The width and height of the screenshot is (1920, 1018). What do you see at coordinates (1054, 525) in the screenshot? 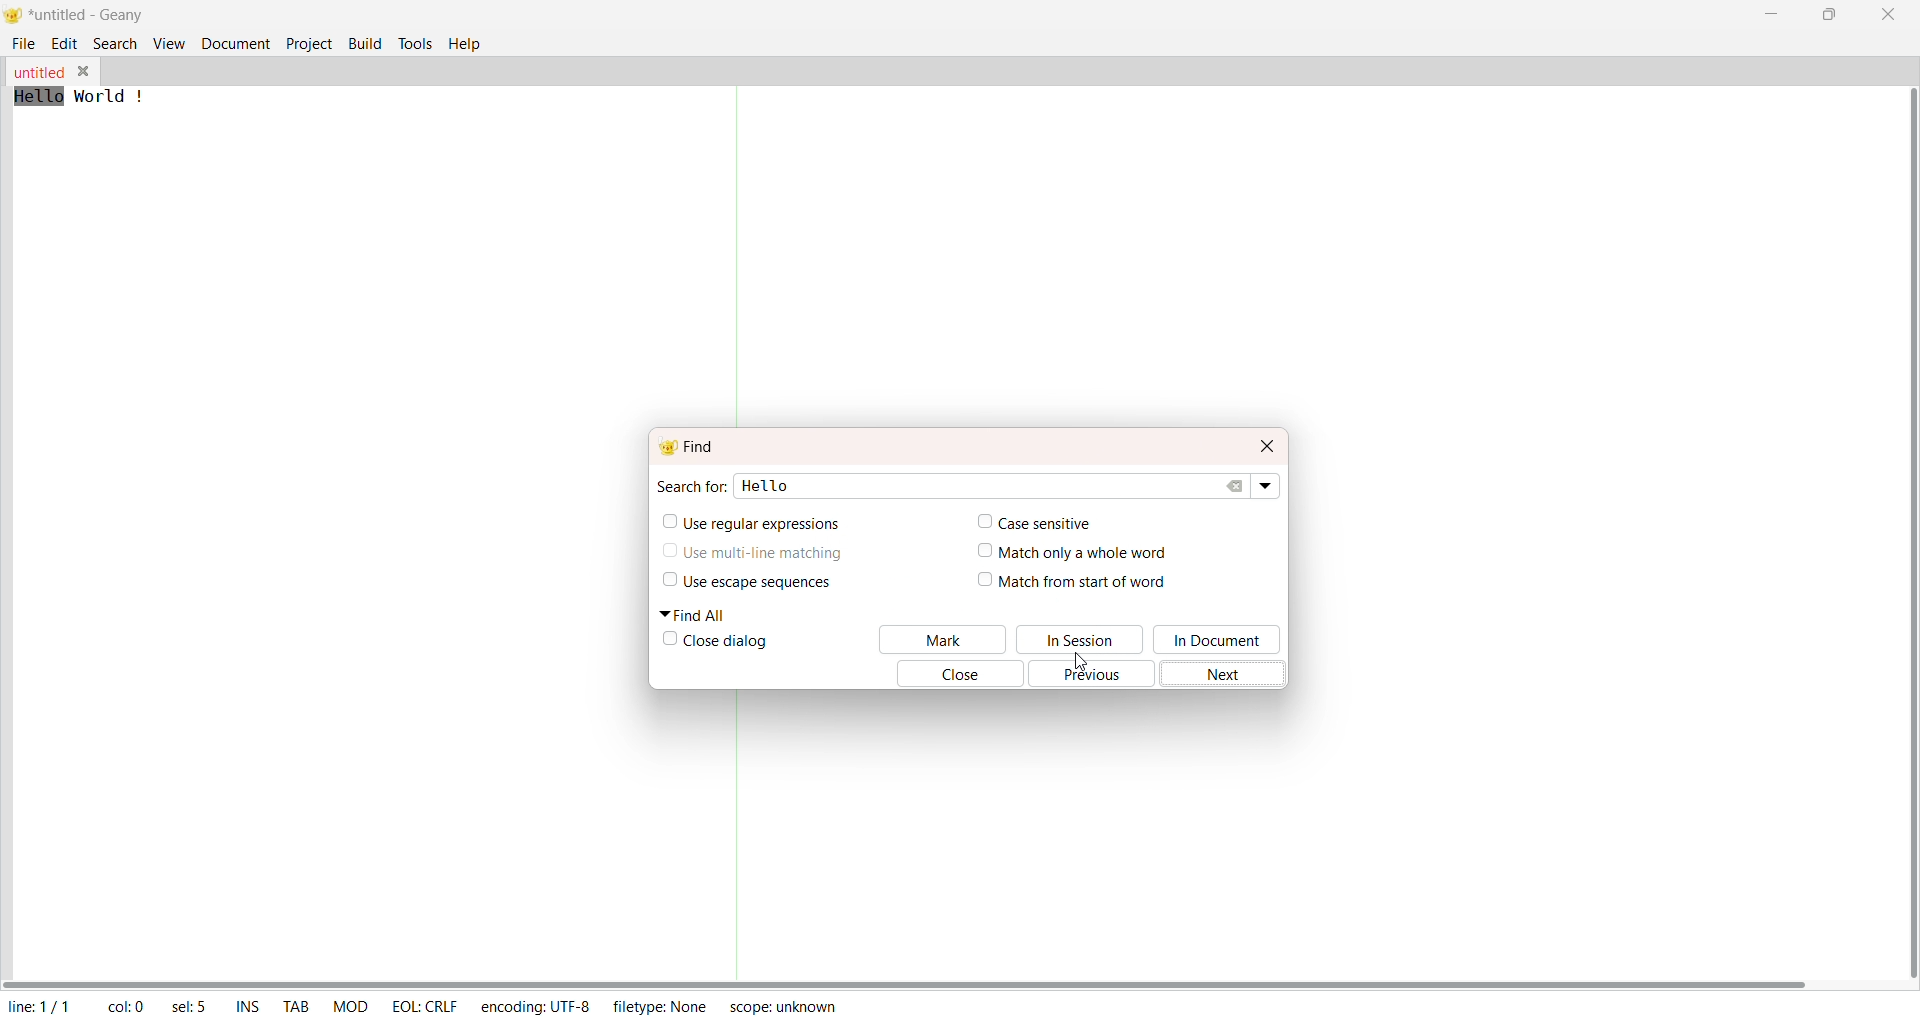
I see `Case Sensitive` at bounding box center [1054, 525].